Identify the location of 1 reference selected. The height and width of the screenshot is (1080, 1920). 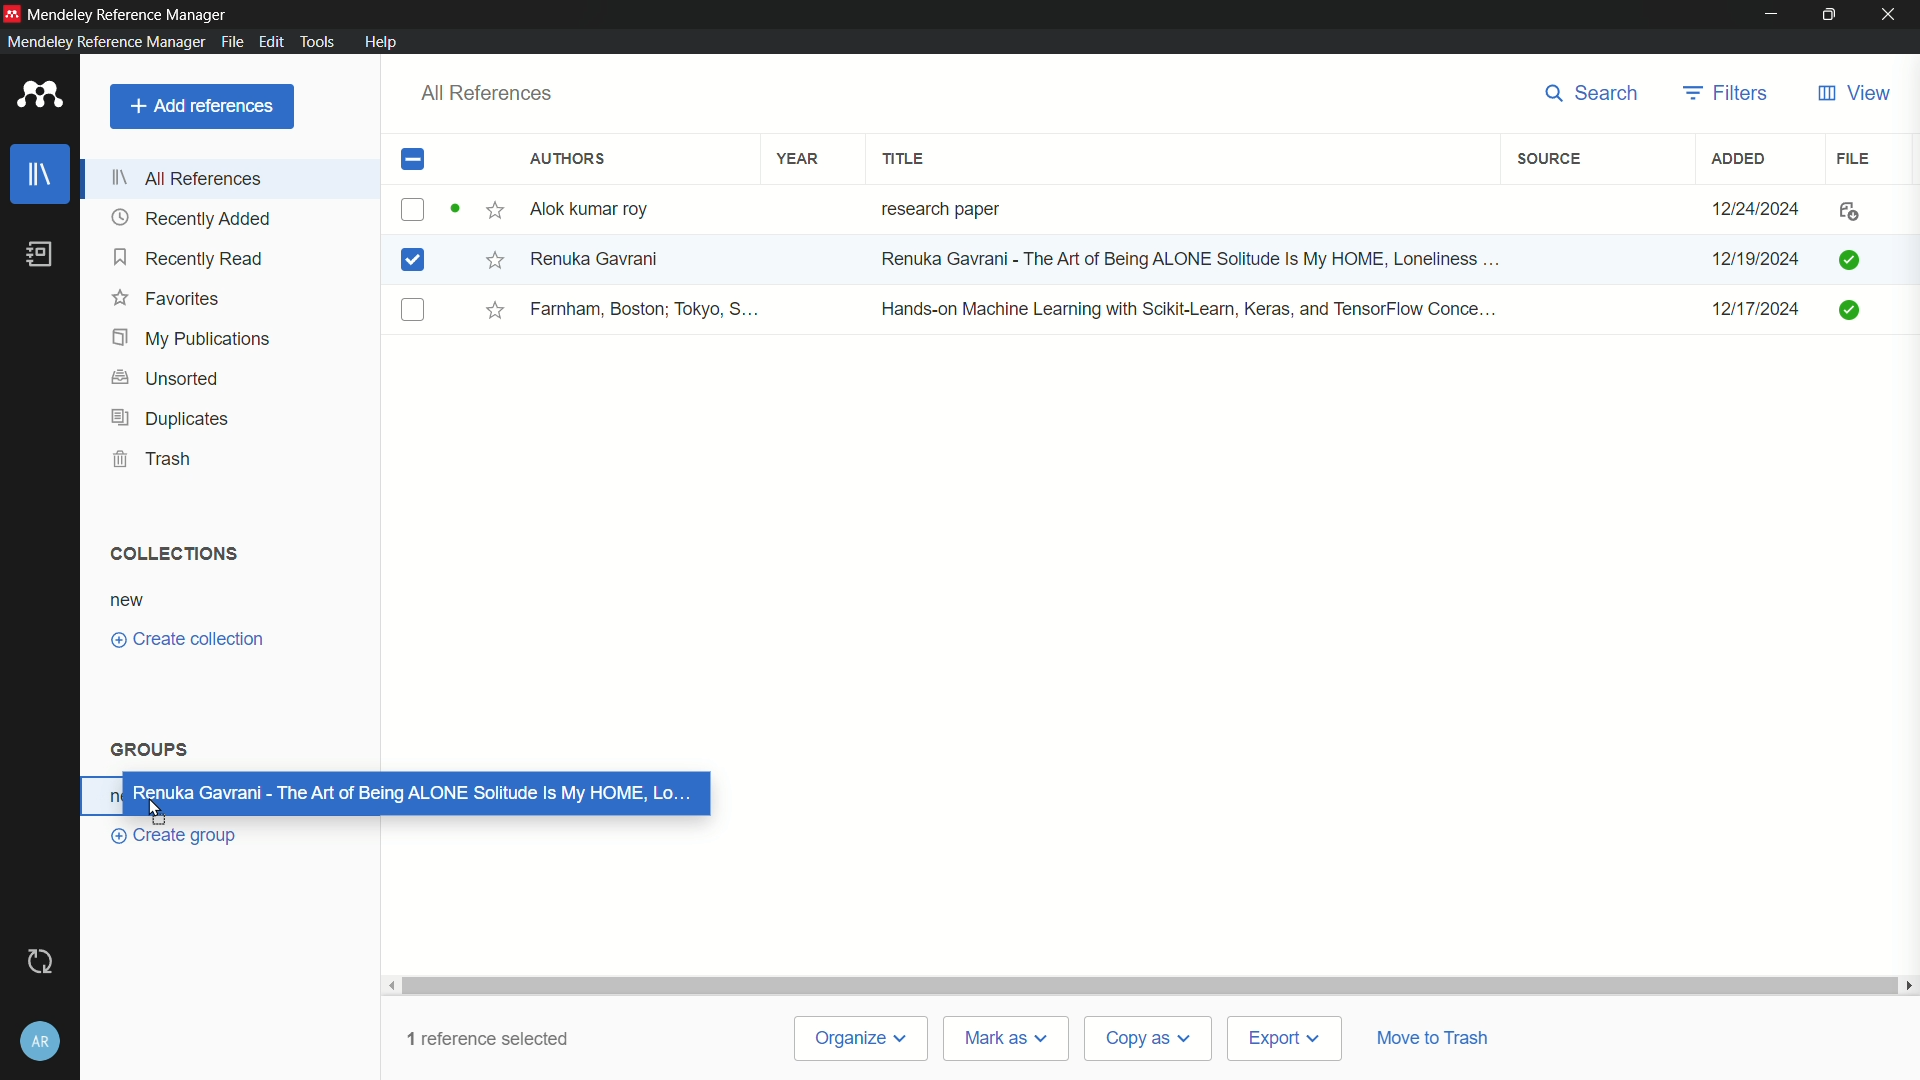
(502, 1034).